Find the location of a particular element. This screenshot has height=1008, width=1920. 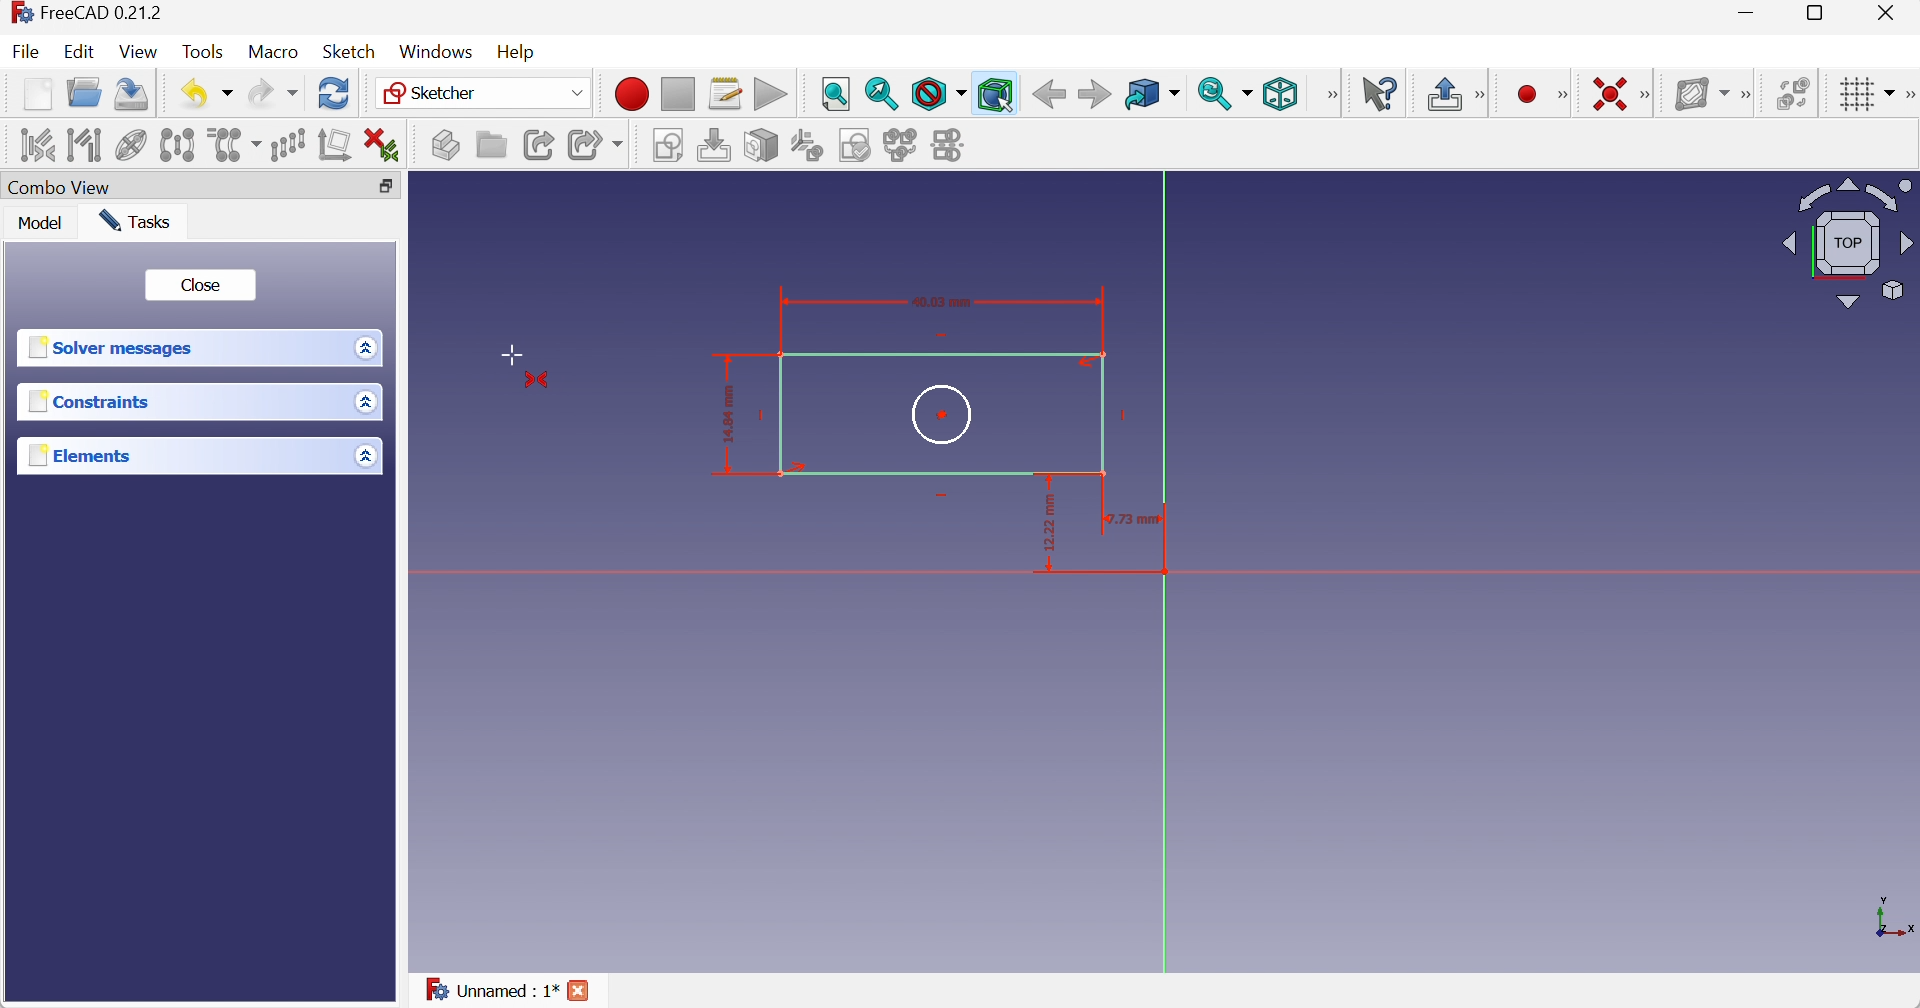

constrain symmetrical is located at coordinates (539, 381).